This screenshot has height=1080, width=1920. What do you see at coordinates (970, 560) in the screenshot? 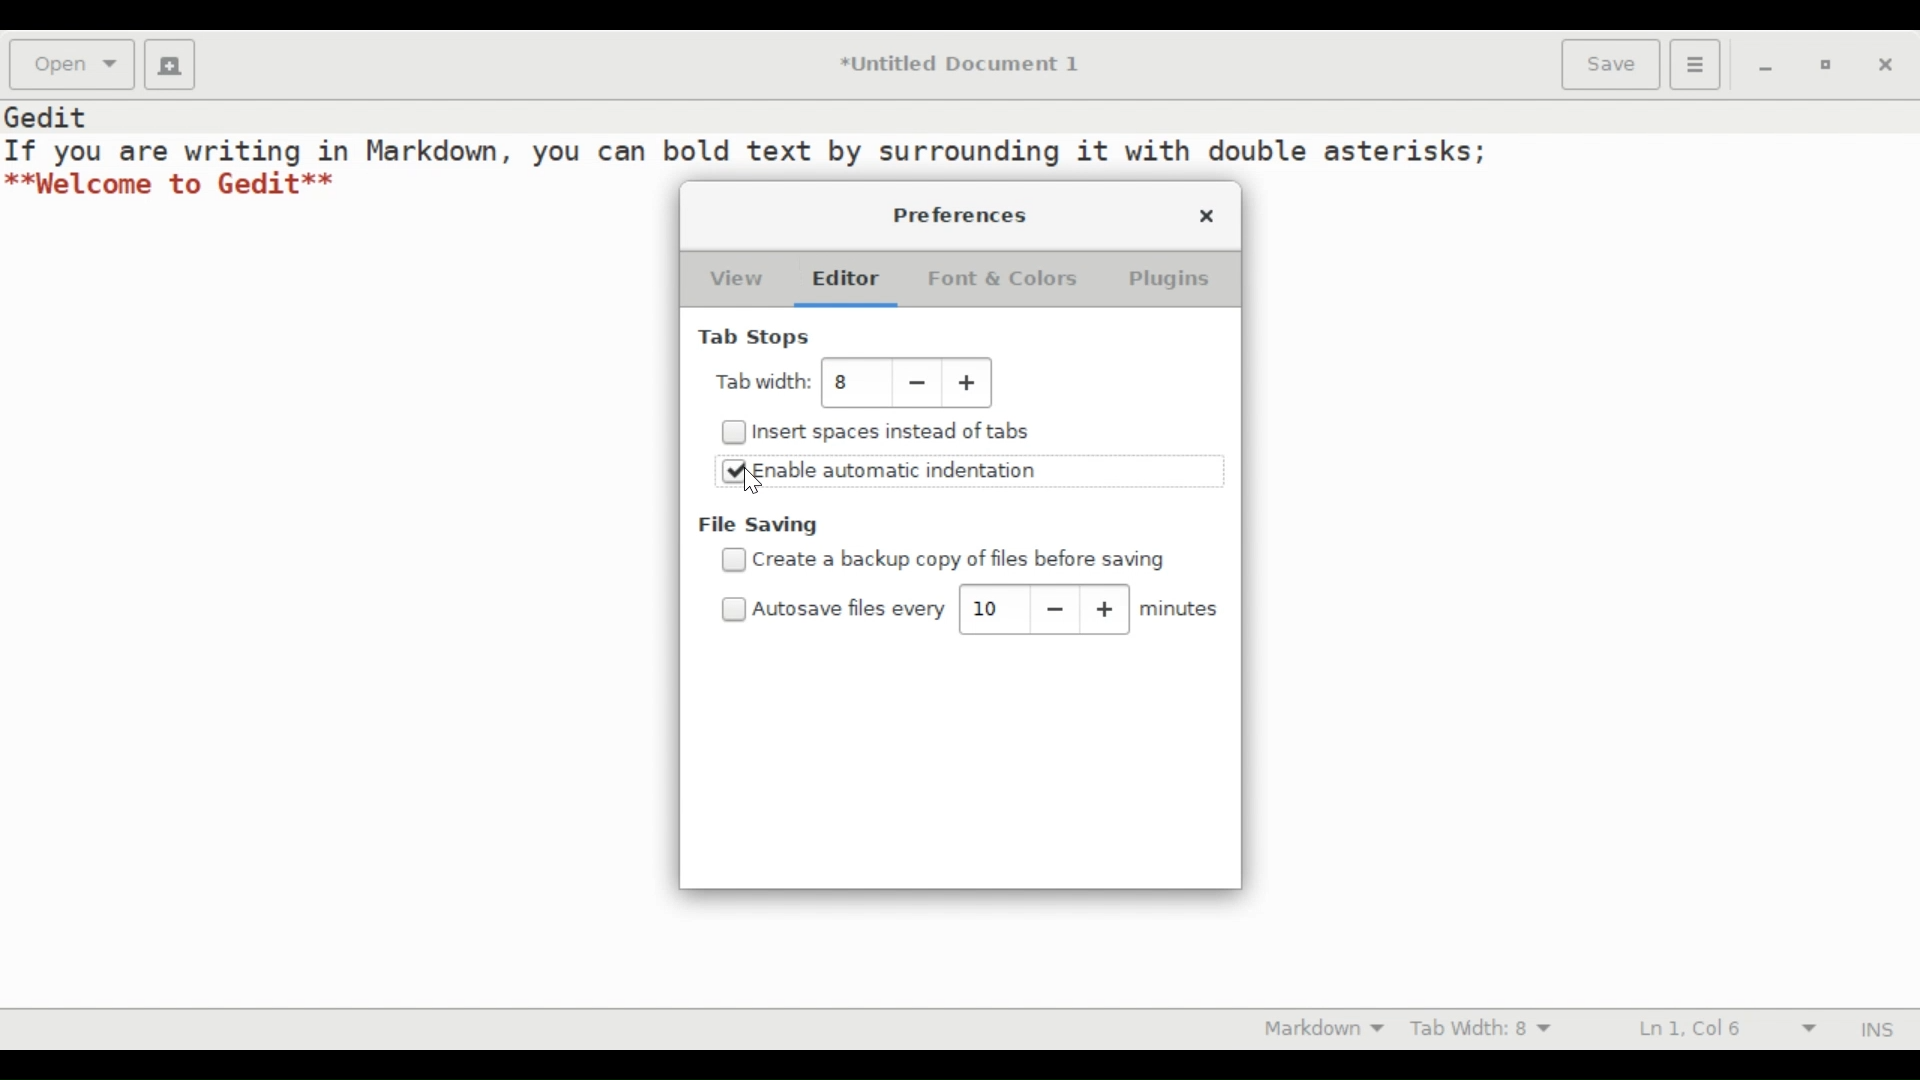
I see `create a backup copy of files before saving` at bounding box center [970, 560].